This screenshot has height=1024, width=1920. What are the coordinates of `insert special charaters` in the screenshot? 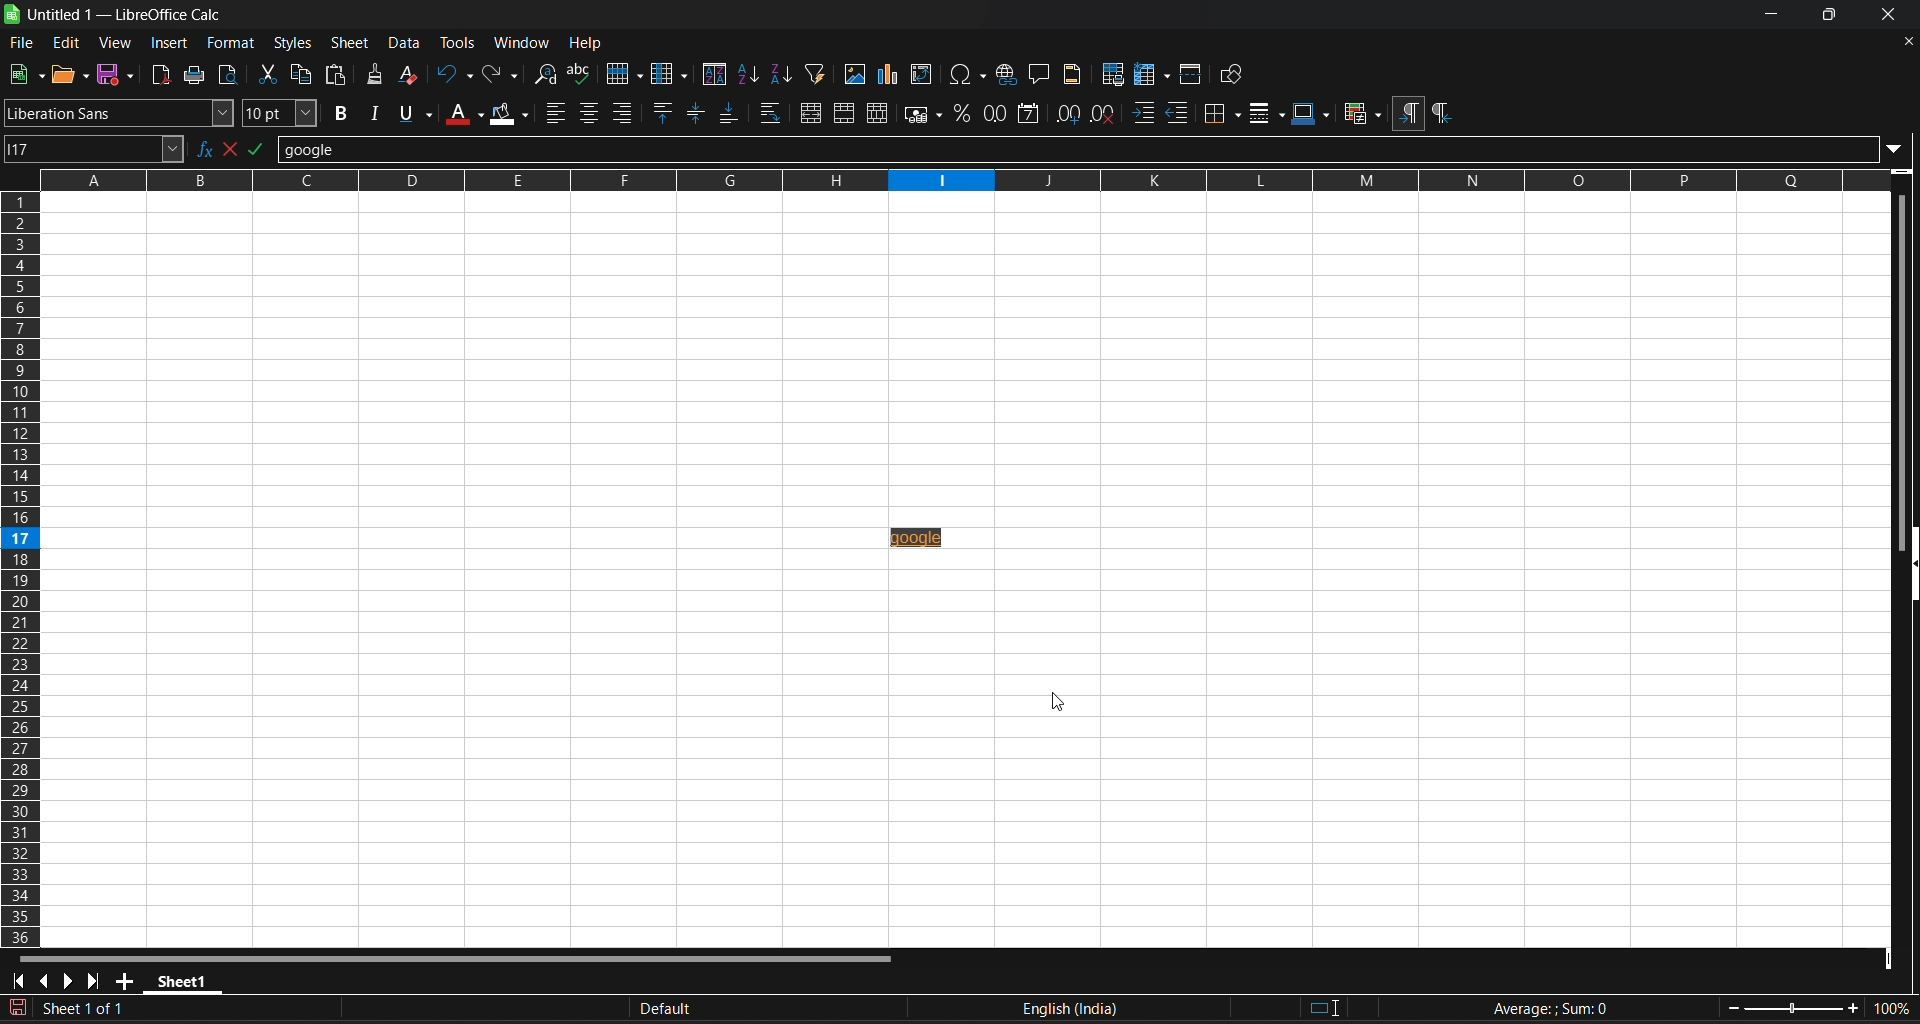 It's located at (965, 74).